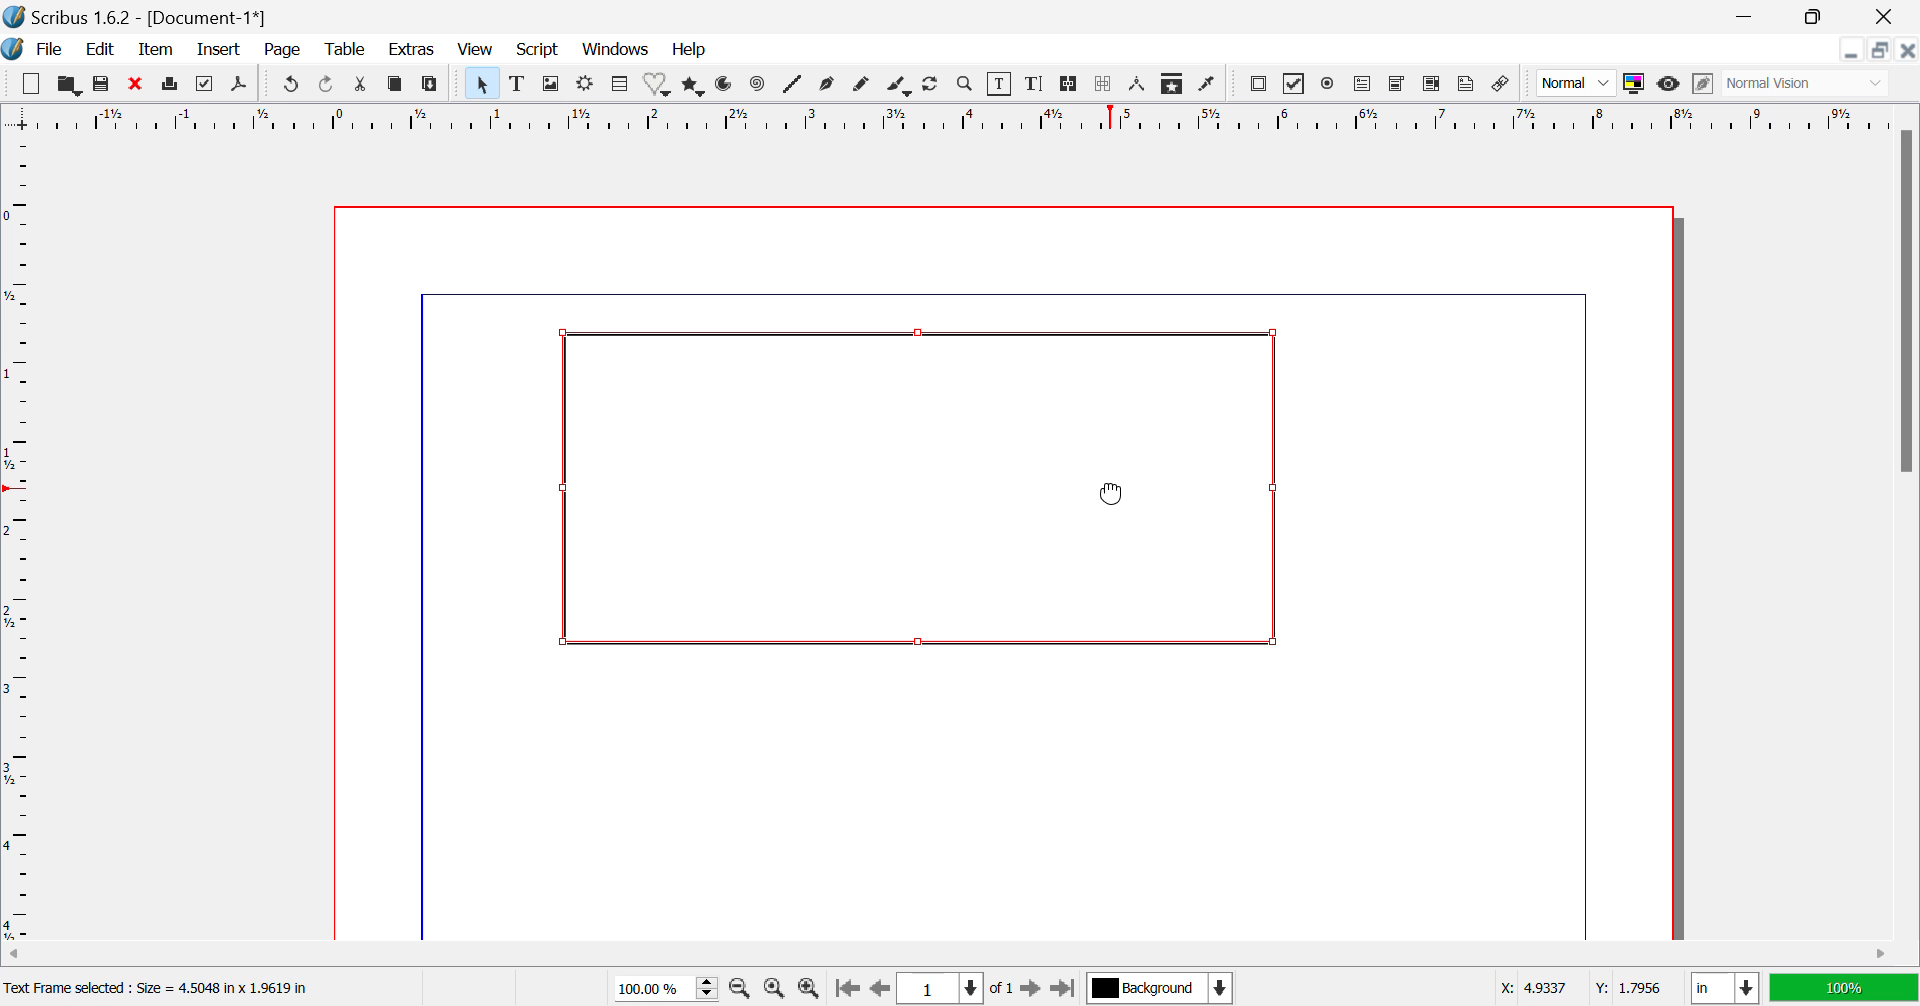 This screenshot has width=1920, height=1006. Describe the element at coordinates (934, 86) in the screenshot. I see `Refresh` at that location.